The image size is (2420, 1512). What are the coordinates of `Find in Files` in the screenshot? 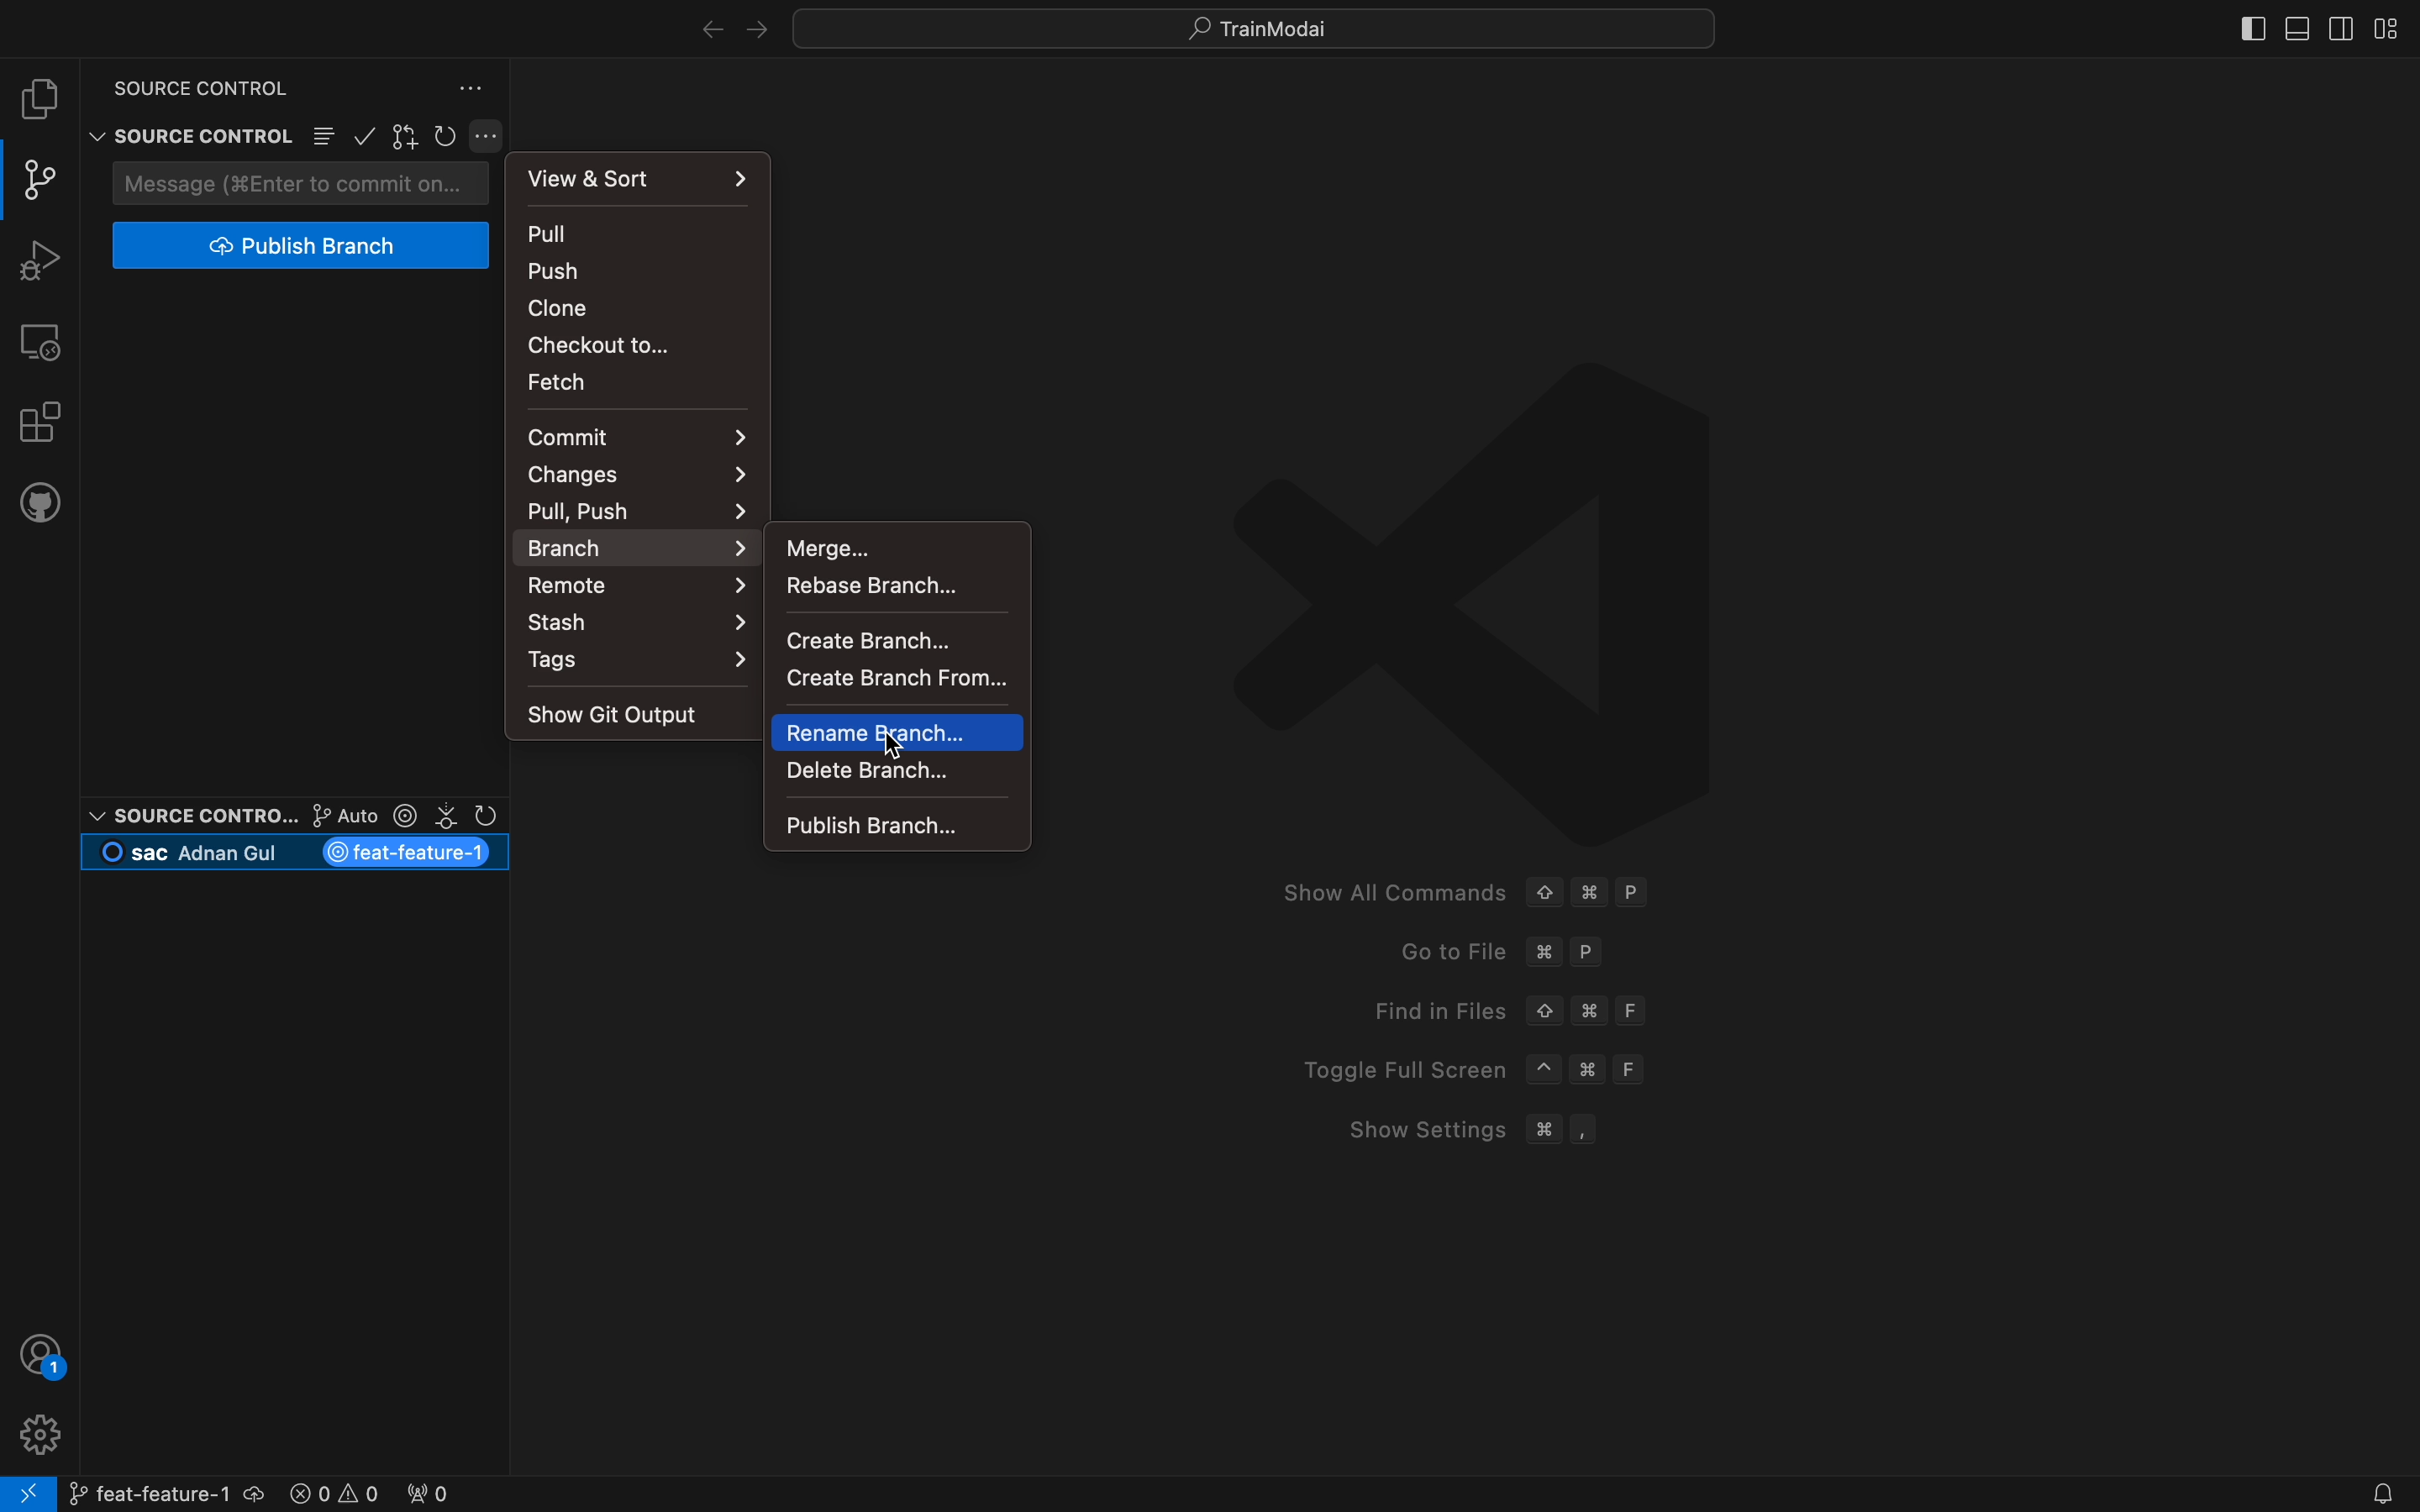 It's located at (1423, 1010).